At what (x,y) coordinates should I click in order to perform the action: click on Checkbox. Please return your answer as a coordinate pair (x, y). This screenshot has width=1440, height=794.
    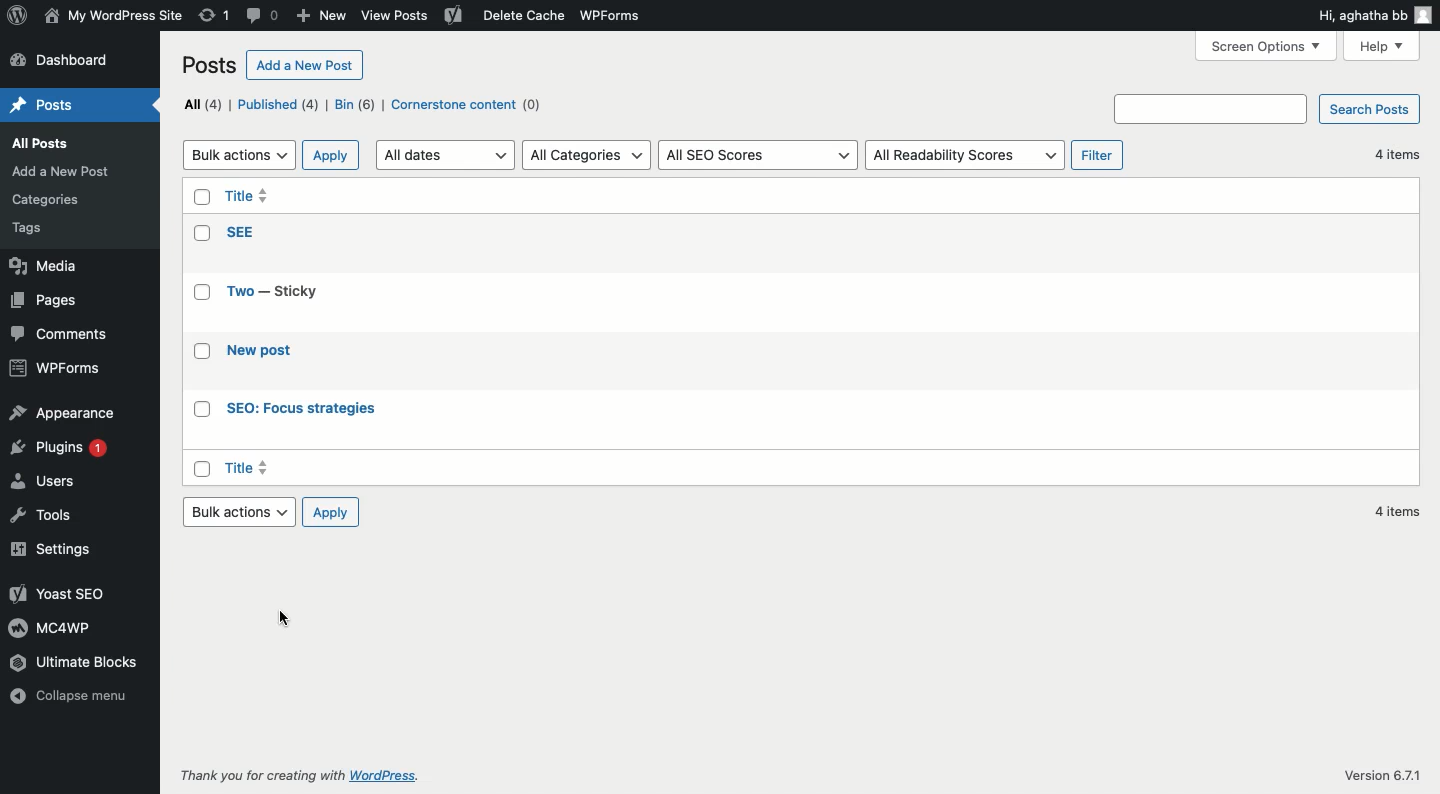
    Looking at the image, I should click on (203, 410).